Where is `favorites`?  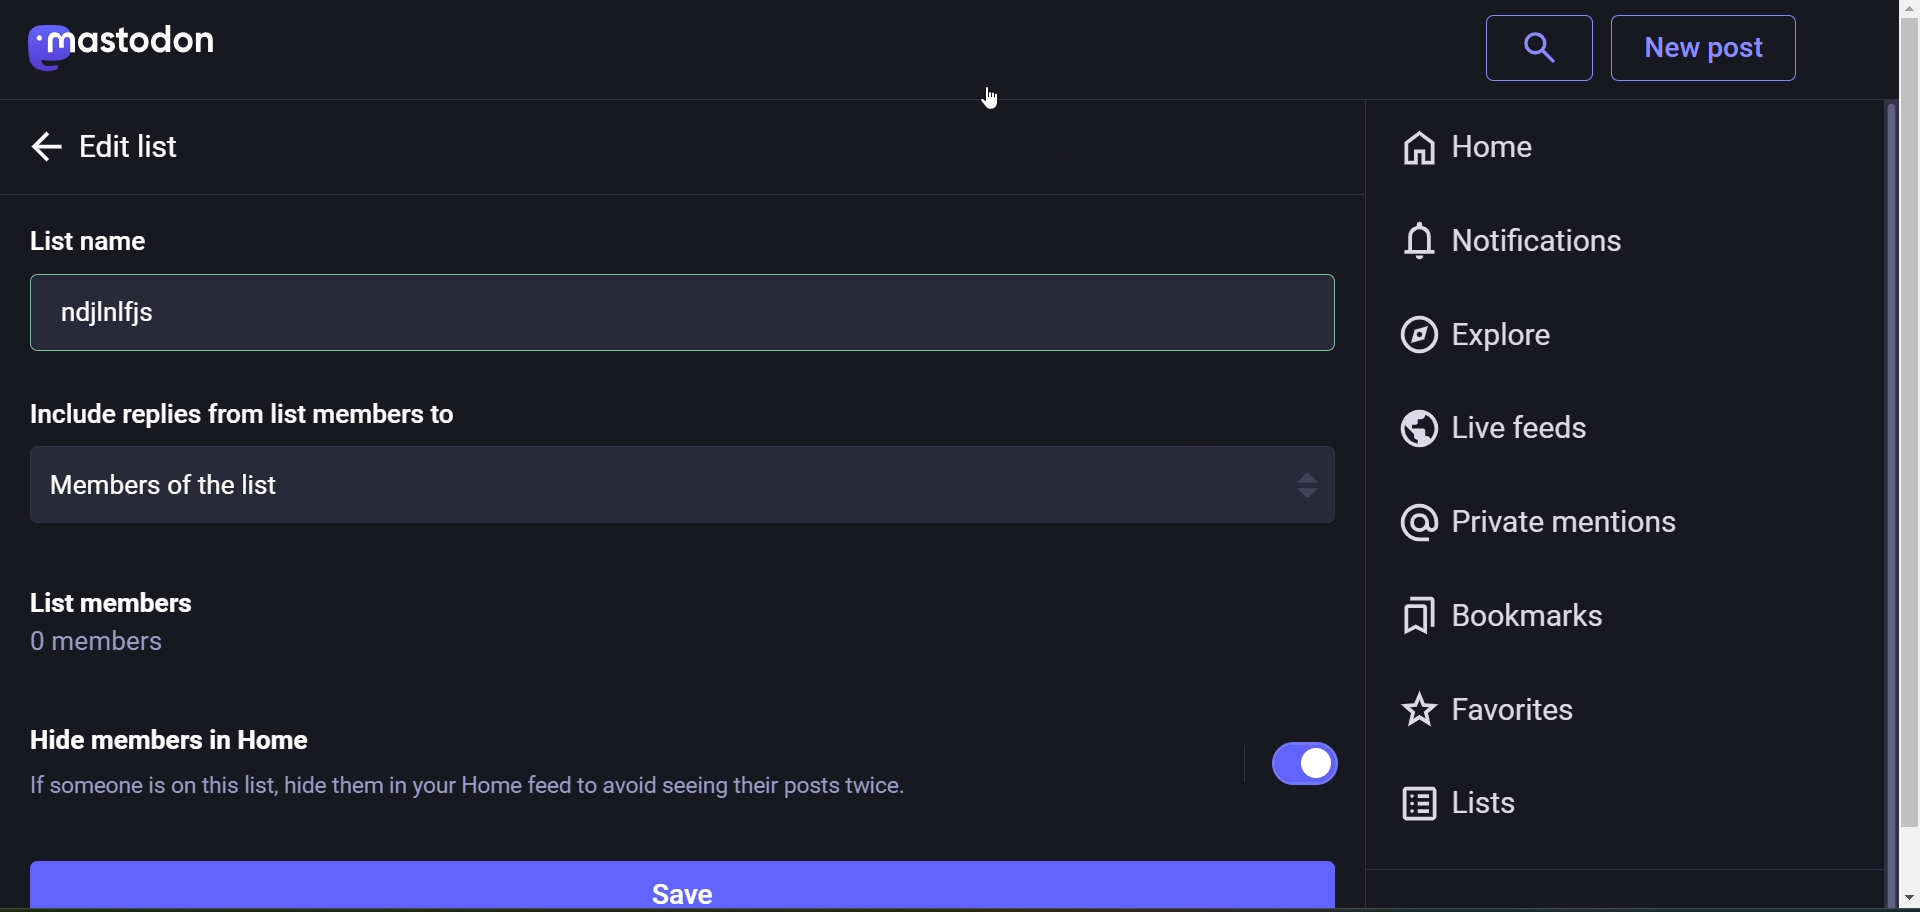
favorites is located at coordinates (1518, 717).